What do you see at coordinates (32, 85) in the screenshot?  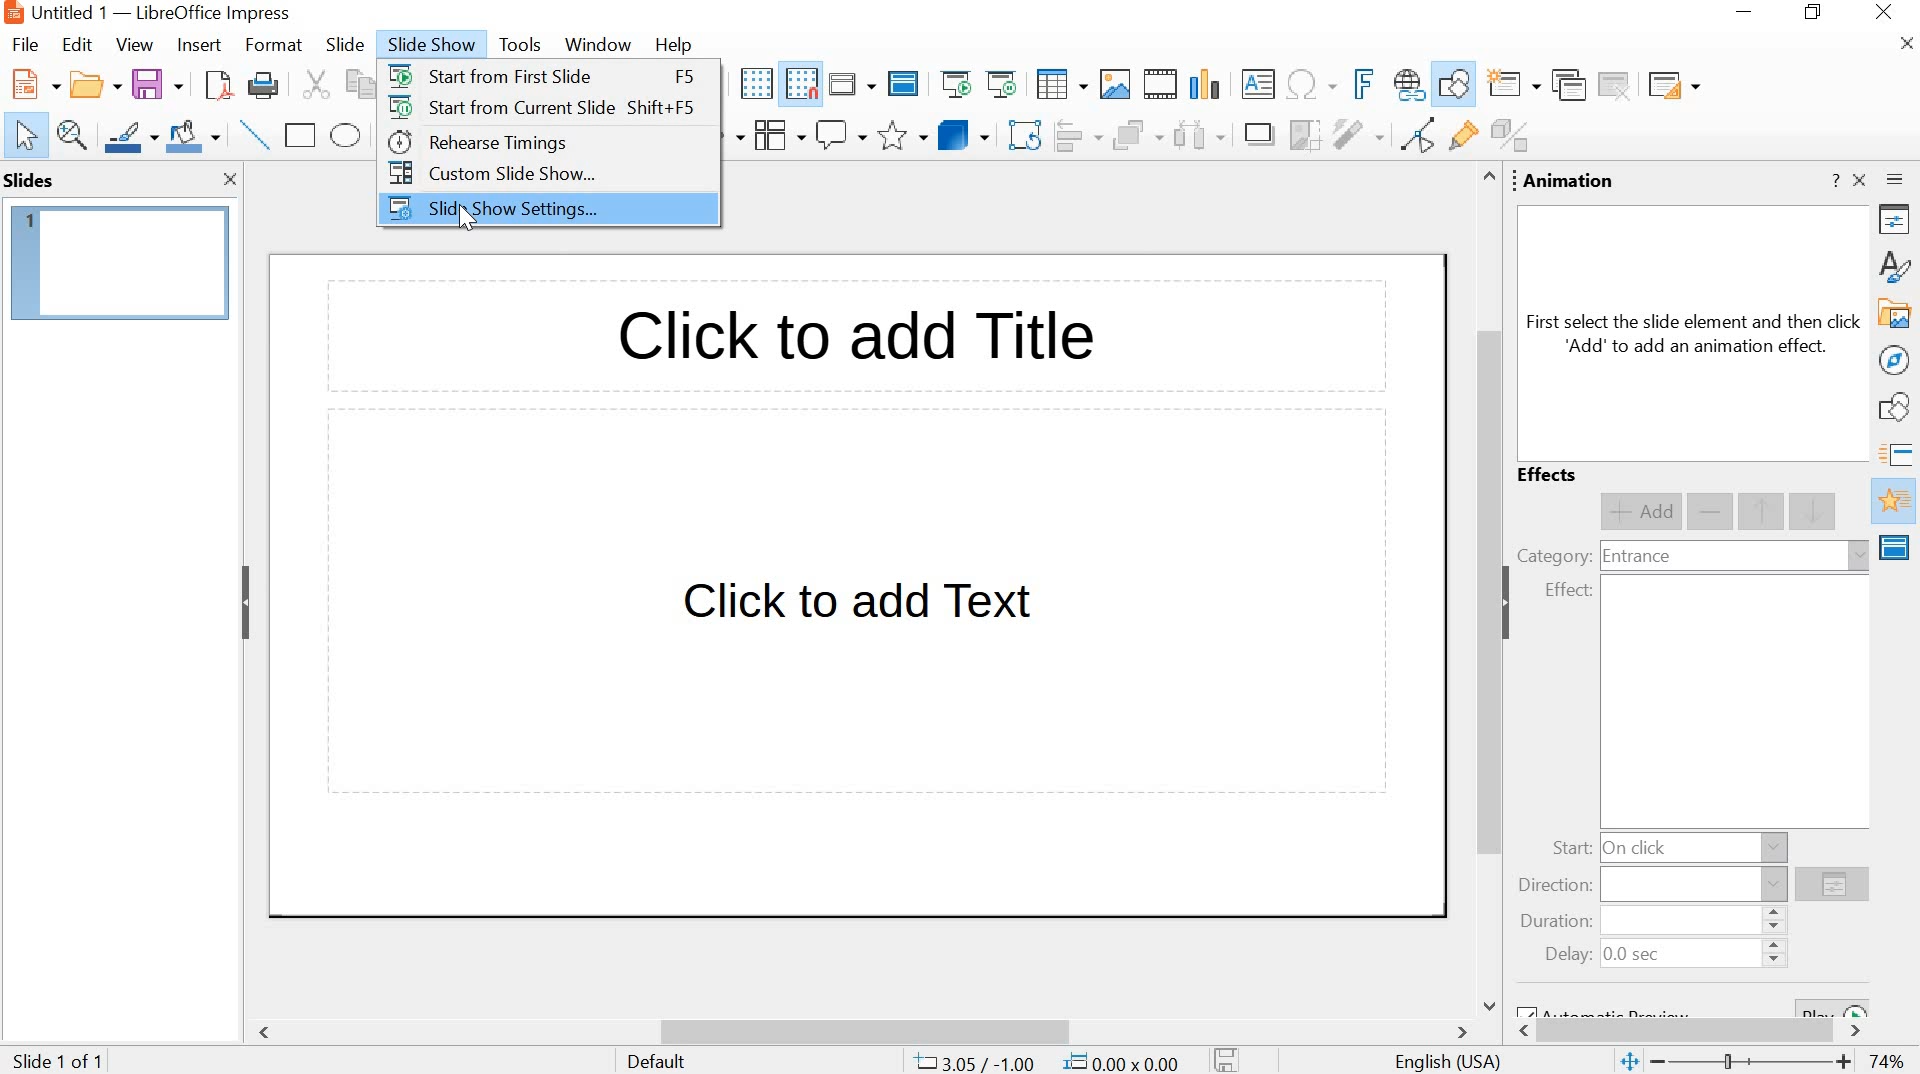 I see `new` at bounding box center [32, 85].